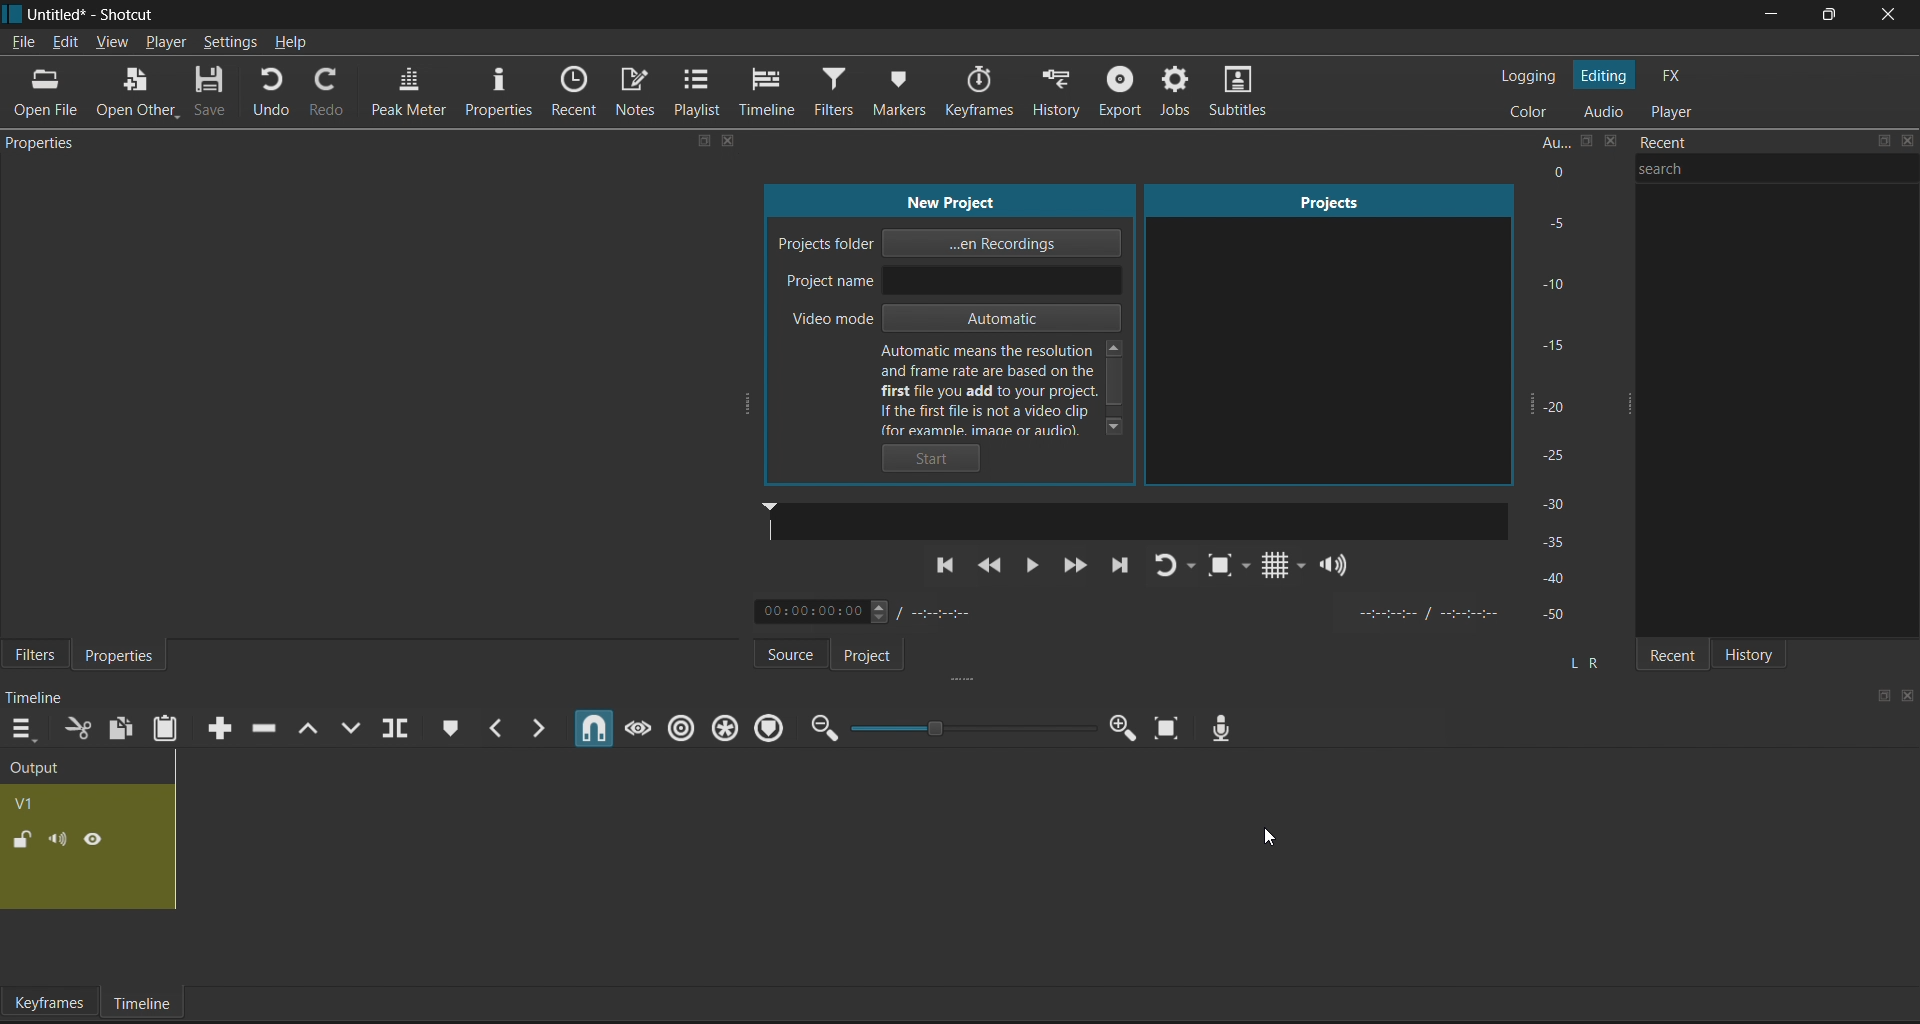  I want to click on Ripple, so click(679, 727).